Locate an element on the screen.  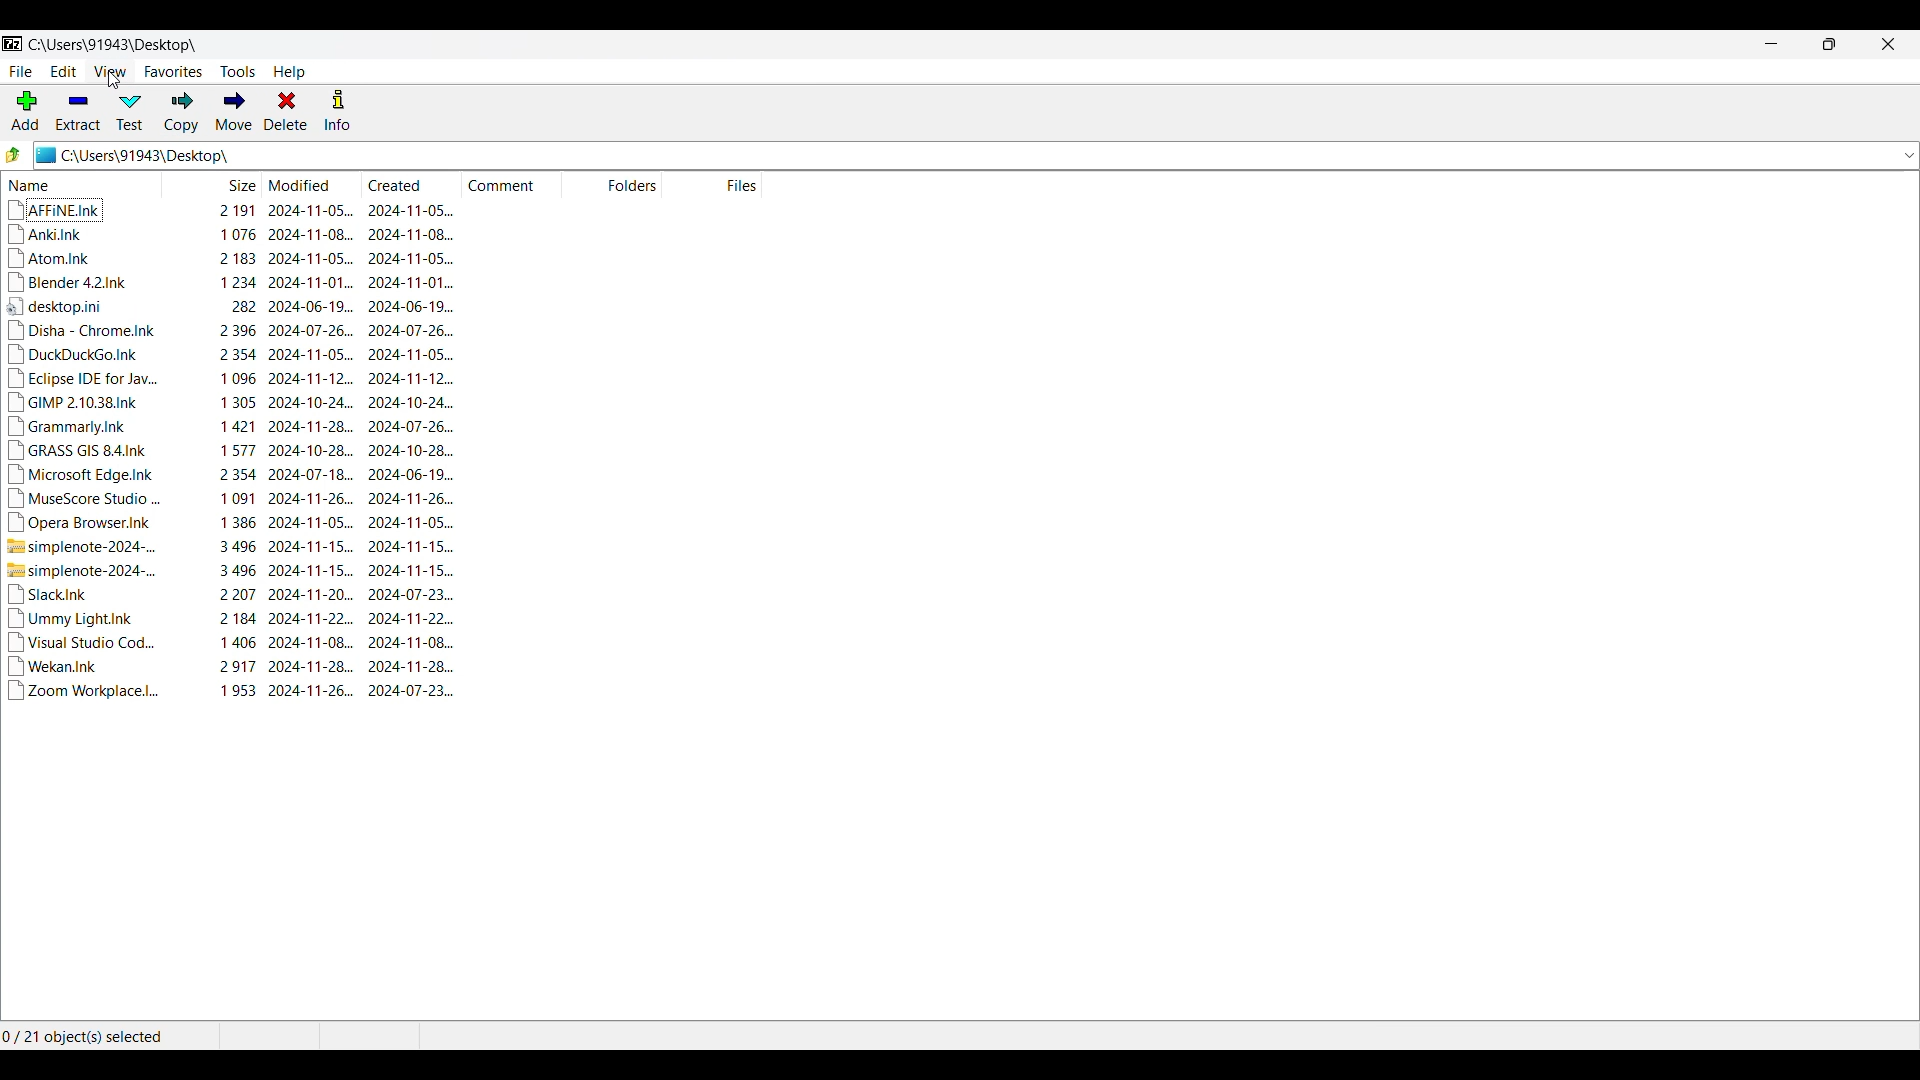
Minimize is located at coordinates (1771, 44).